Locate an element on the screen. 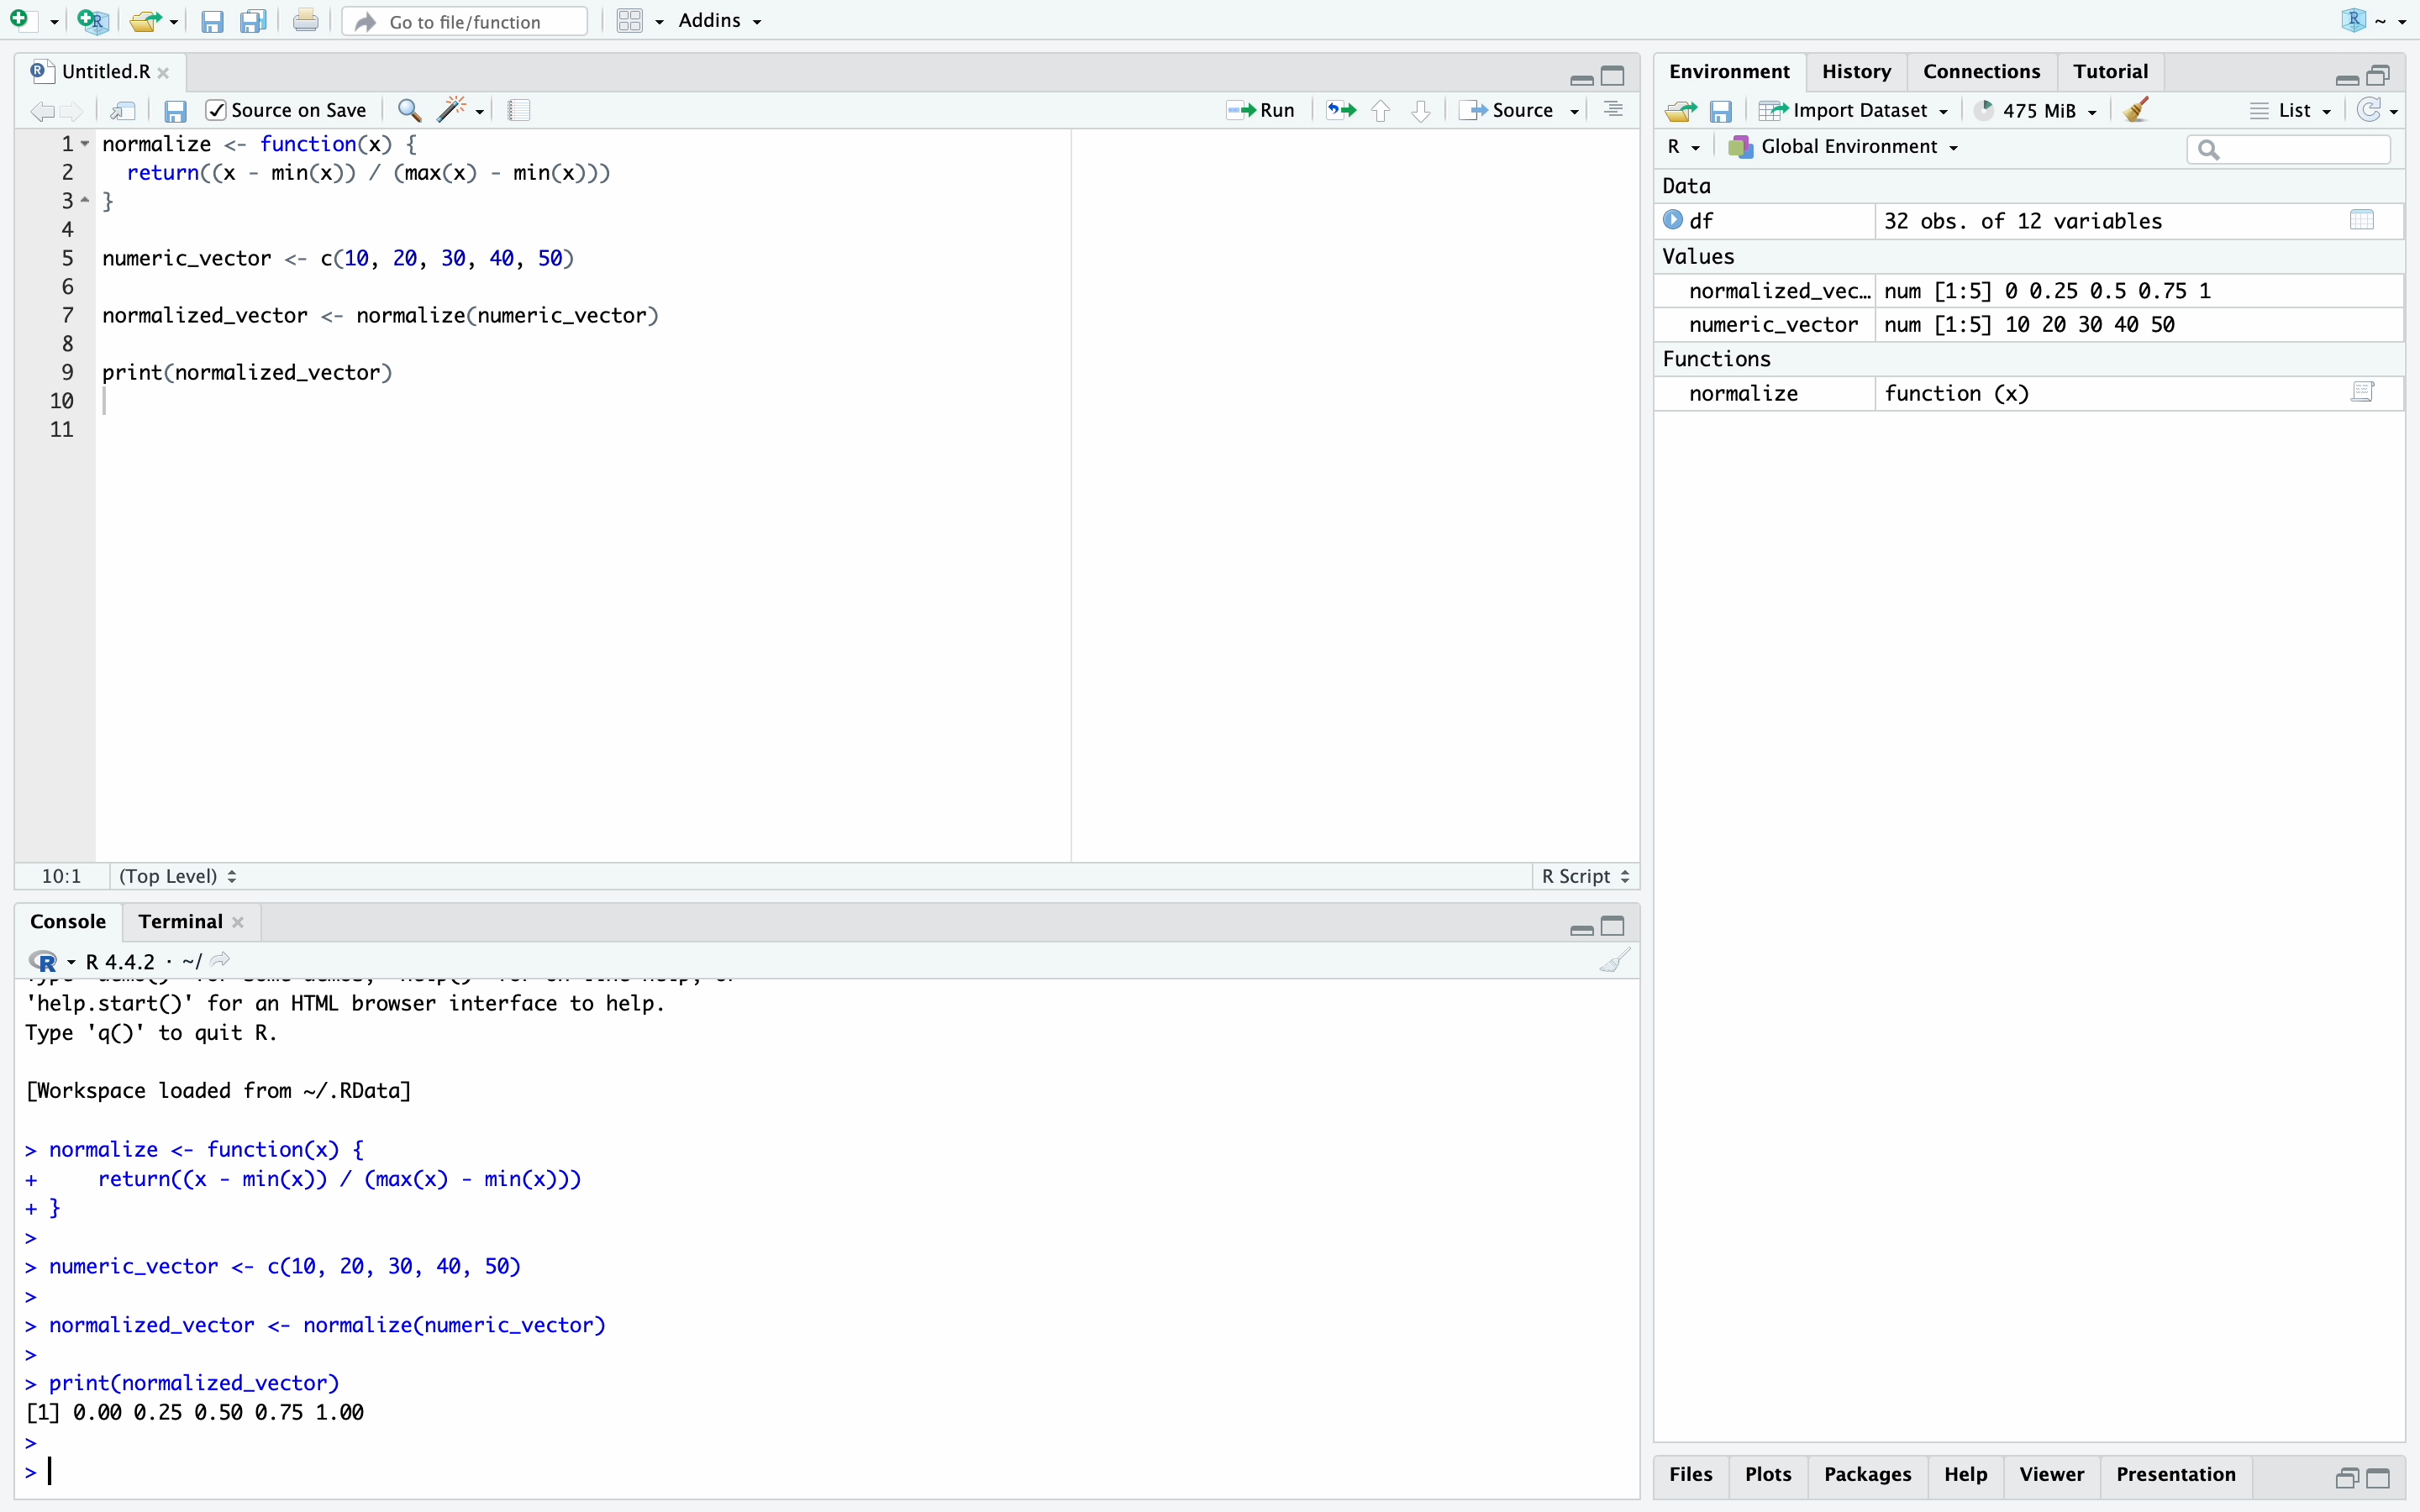 This screenshot has width=2420, height=1512. Clear console (Ctrl + R) is located at coordinates (2137, 113).